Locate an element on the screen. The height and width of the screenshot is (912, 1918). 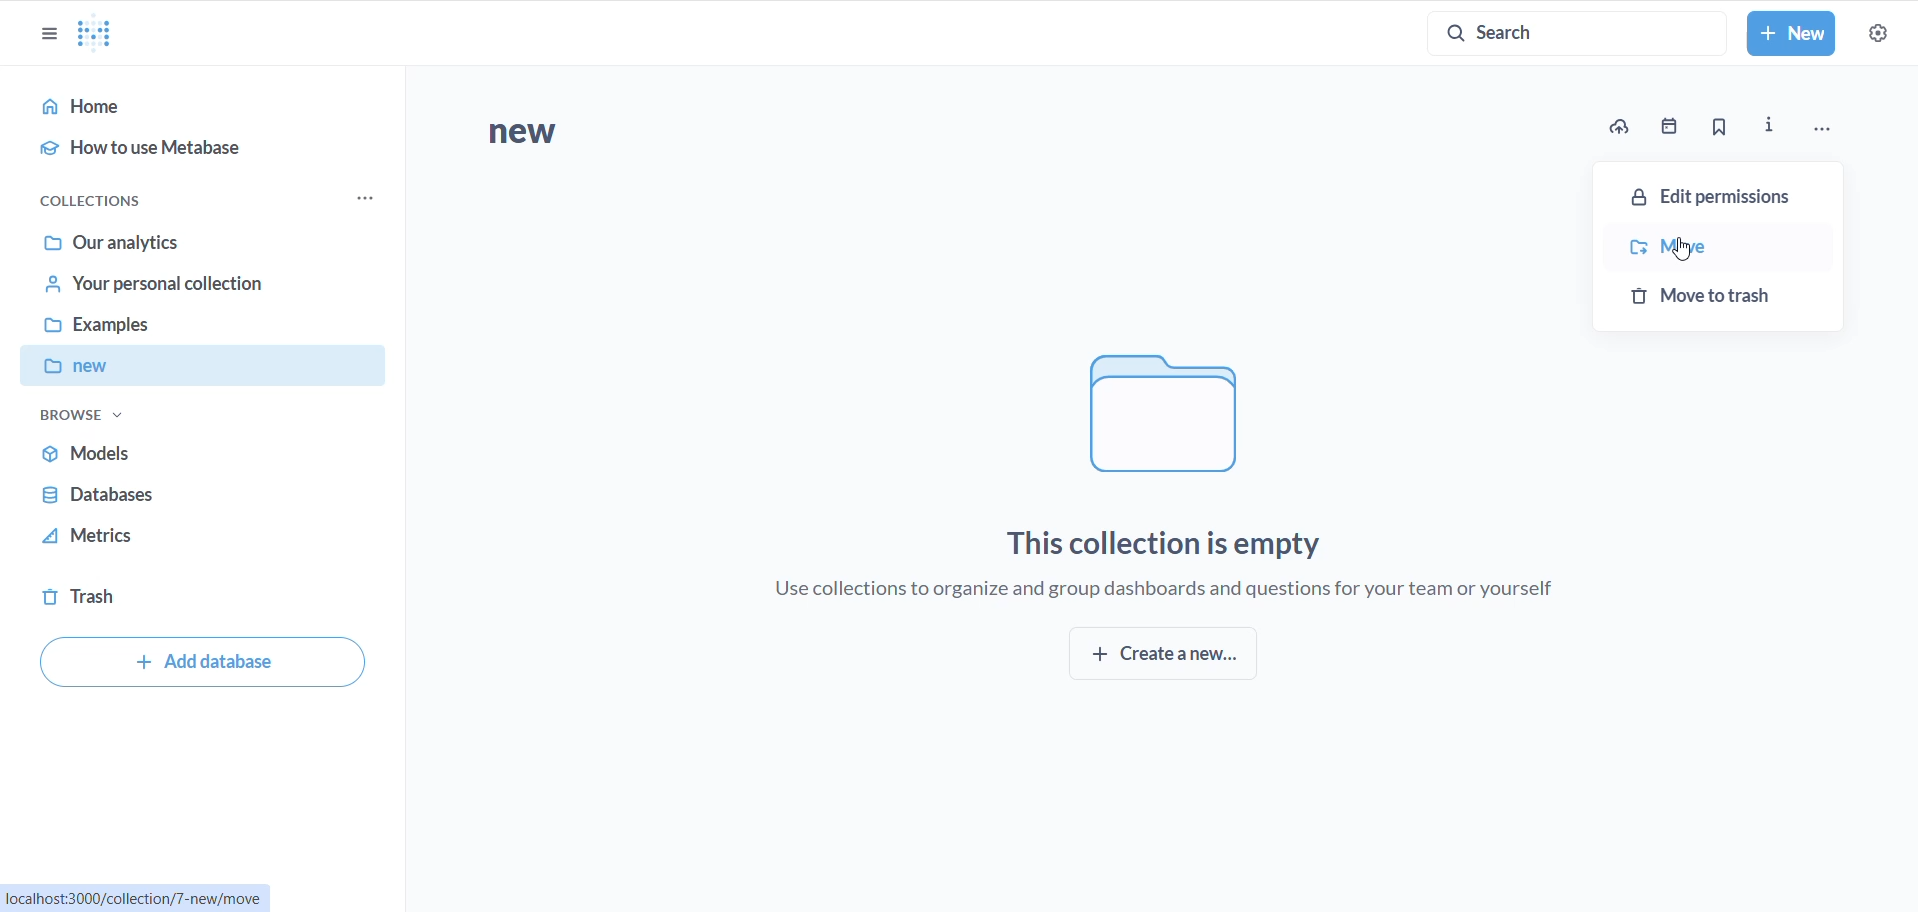
edit permission is located at coordinates (1727, 196).